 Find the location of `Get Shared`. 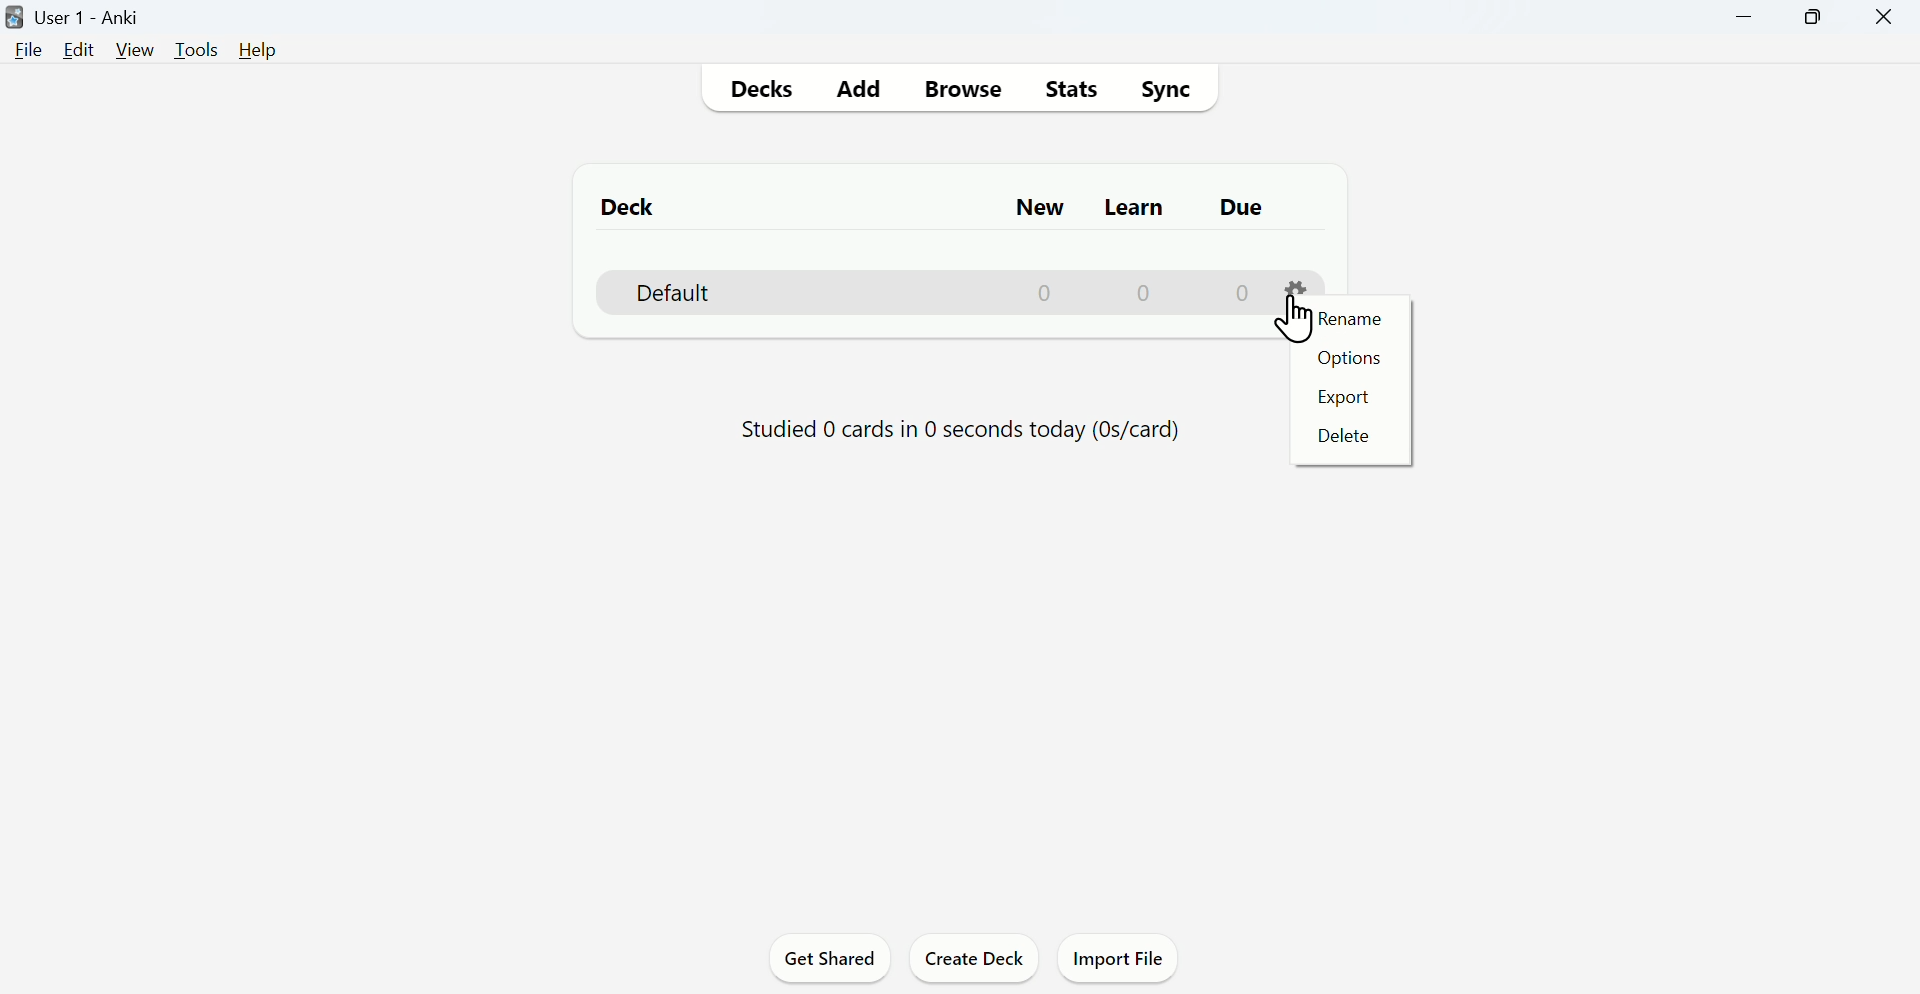

Get Shared is located at coordinates (831, 957).